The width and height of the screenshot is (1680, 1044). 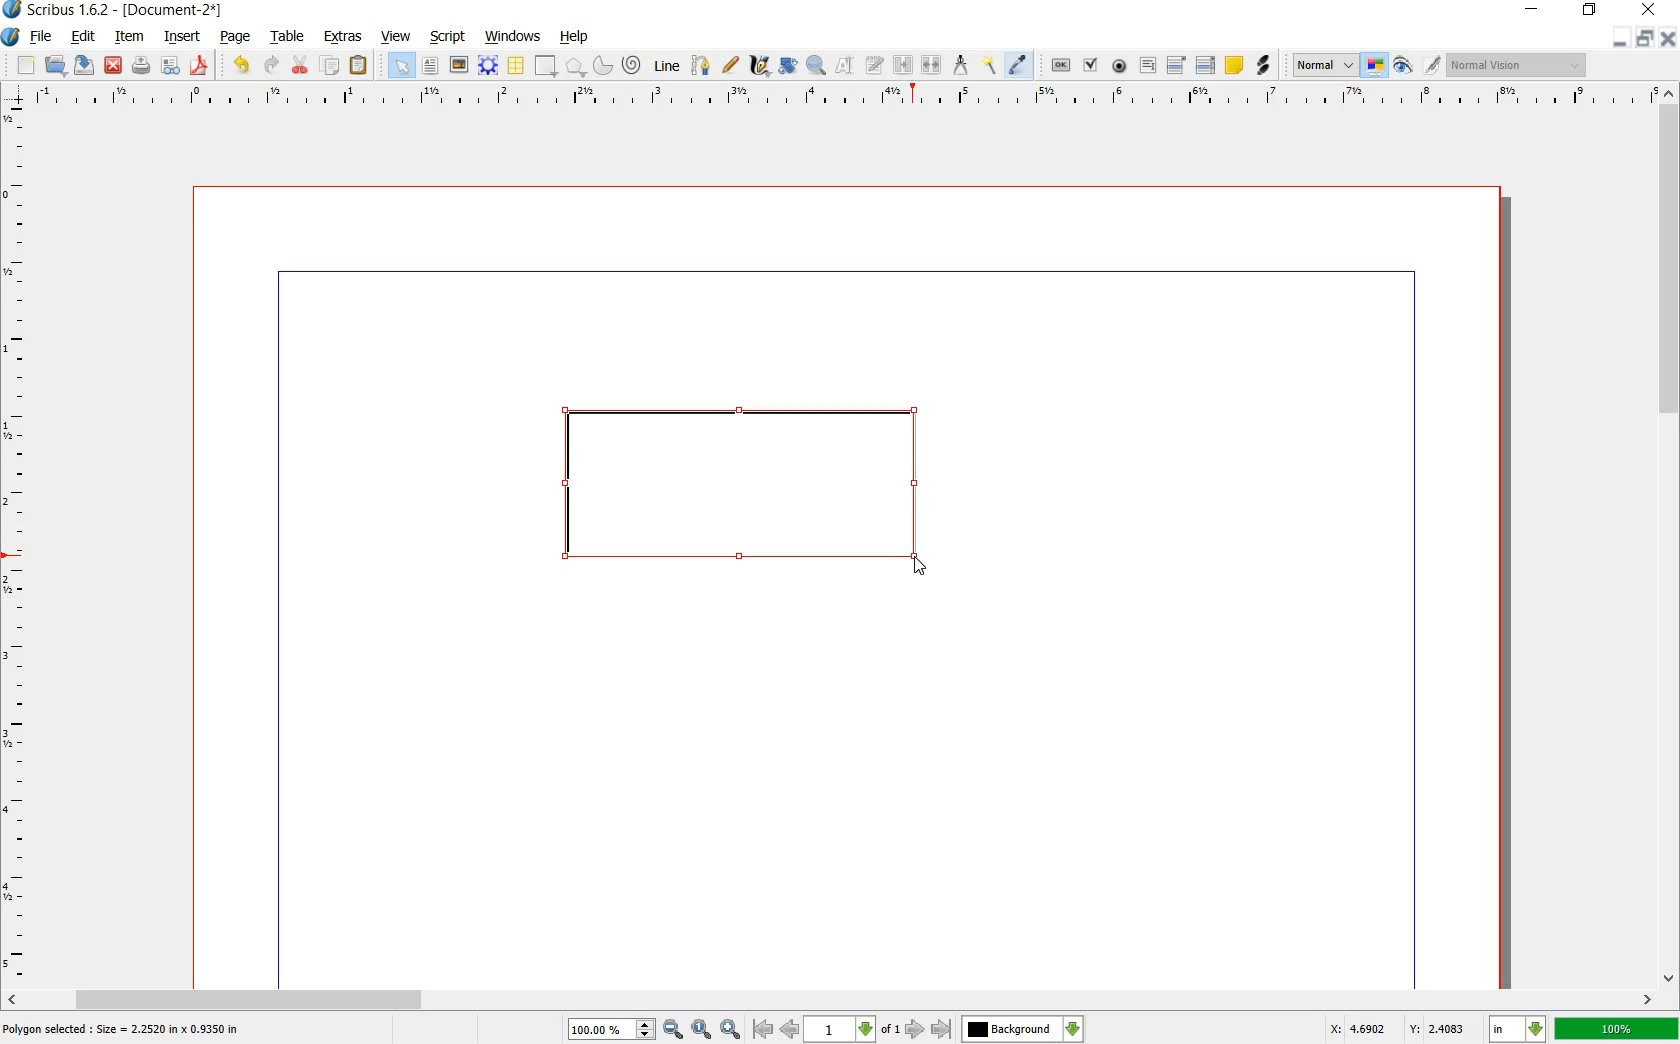 I want to click on PASTE, so click(x=360, y=65).